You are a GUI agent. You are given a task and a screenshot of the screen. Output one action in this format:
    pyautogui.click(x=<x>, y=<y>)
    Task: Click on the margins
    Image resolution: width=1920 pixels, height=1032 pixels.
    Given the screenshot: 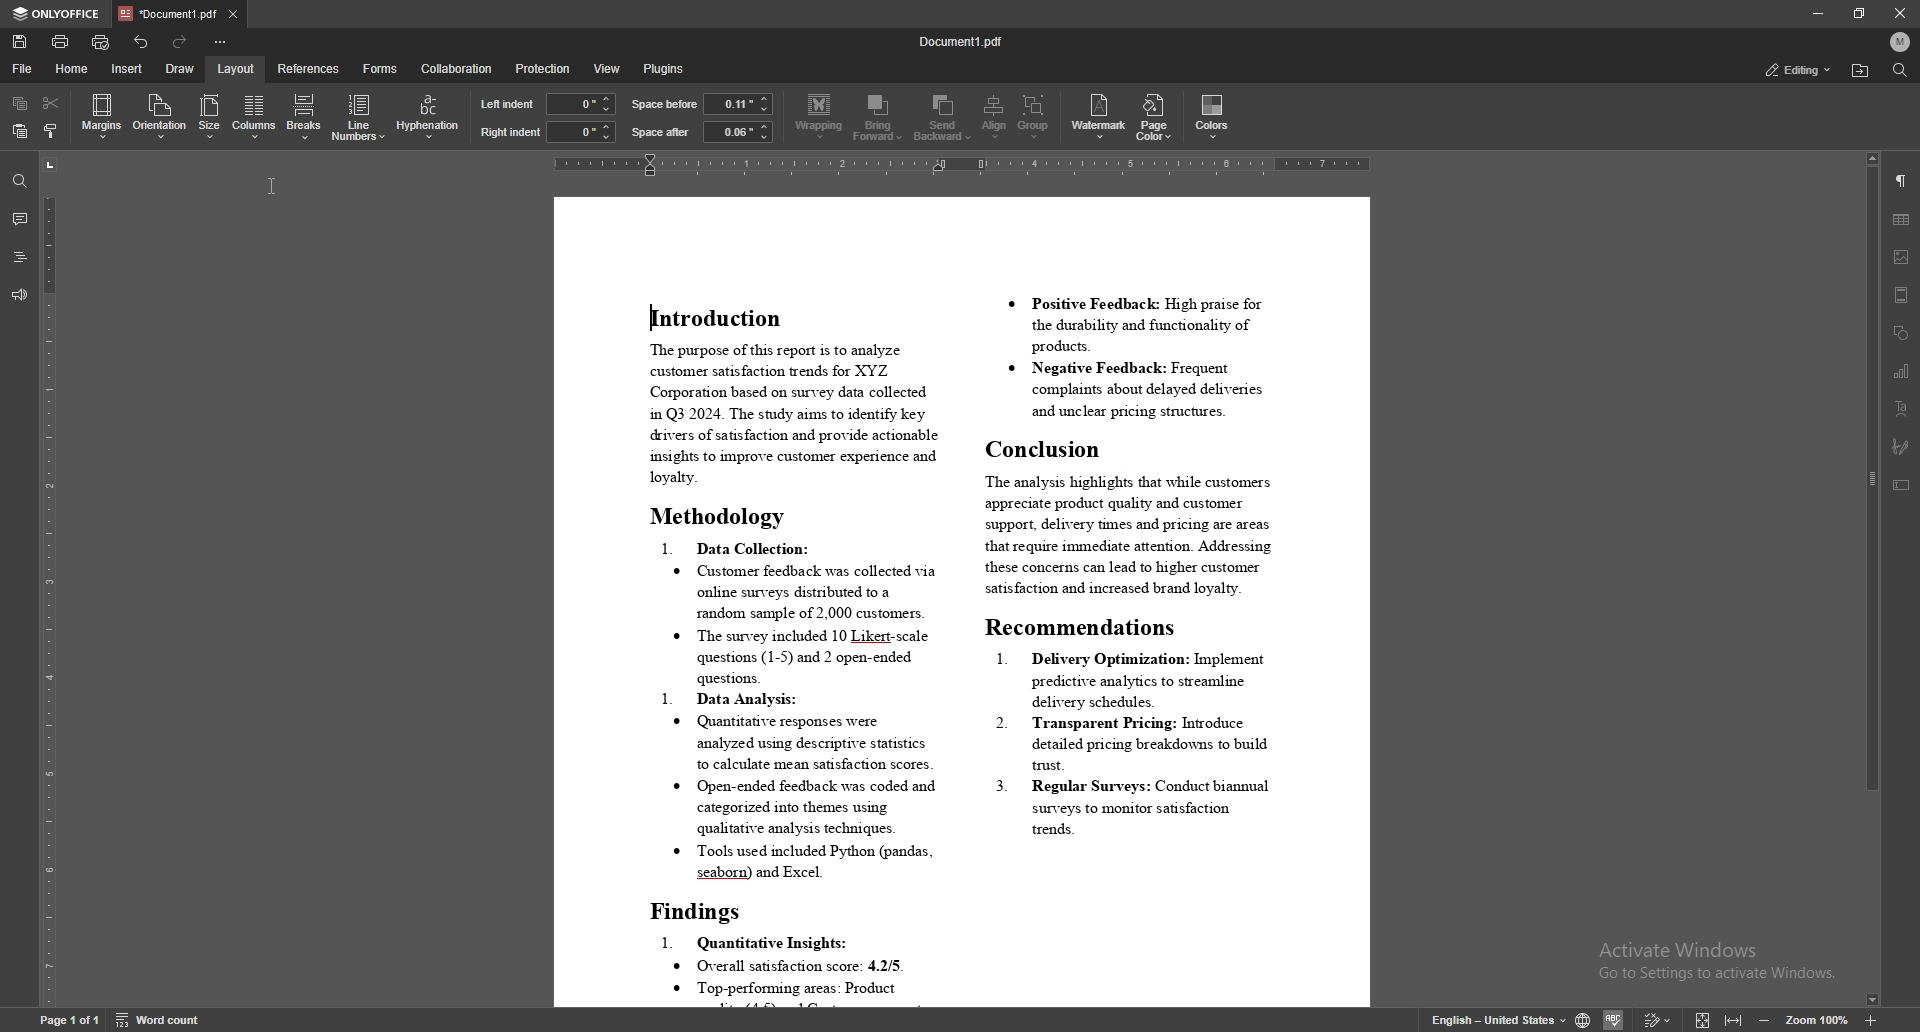 What is the action you would take?
    pyautogui.click(x=102, y=117)
    